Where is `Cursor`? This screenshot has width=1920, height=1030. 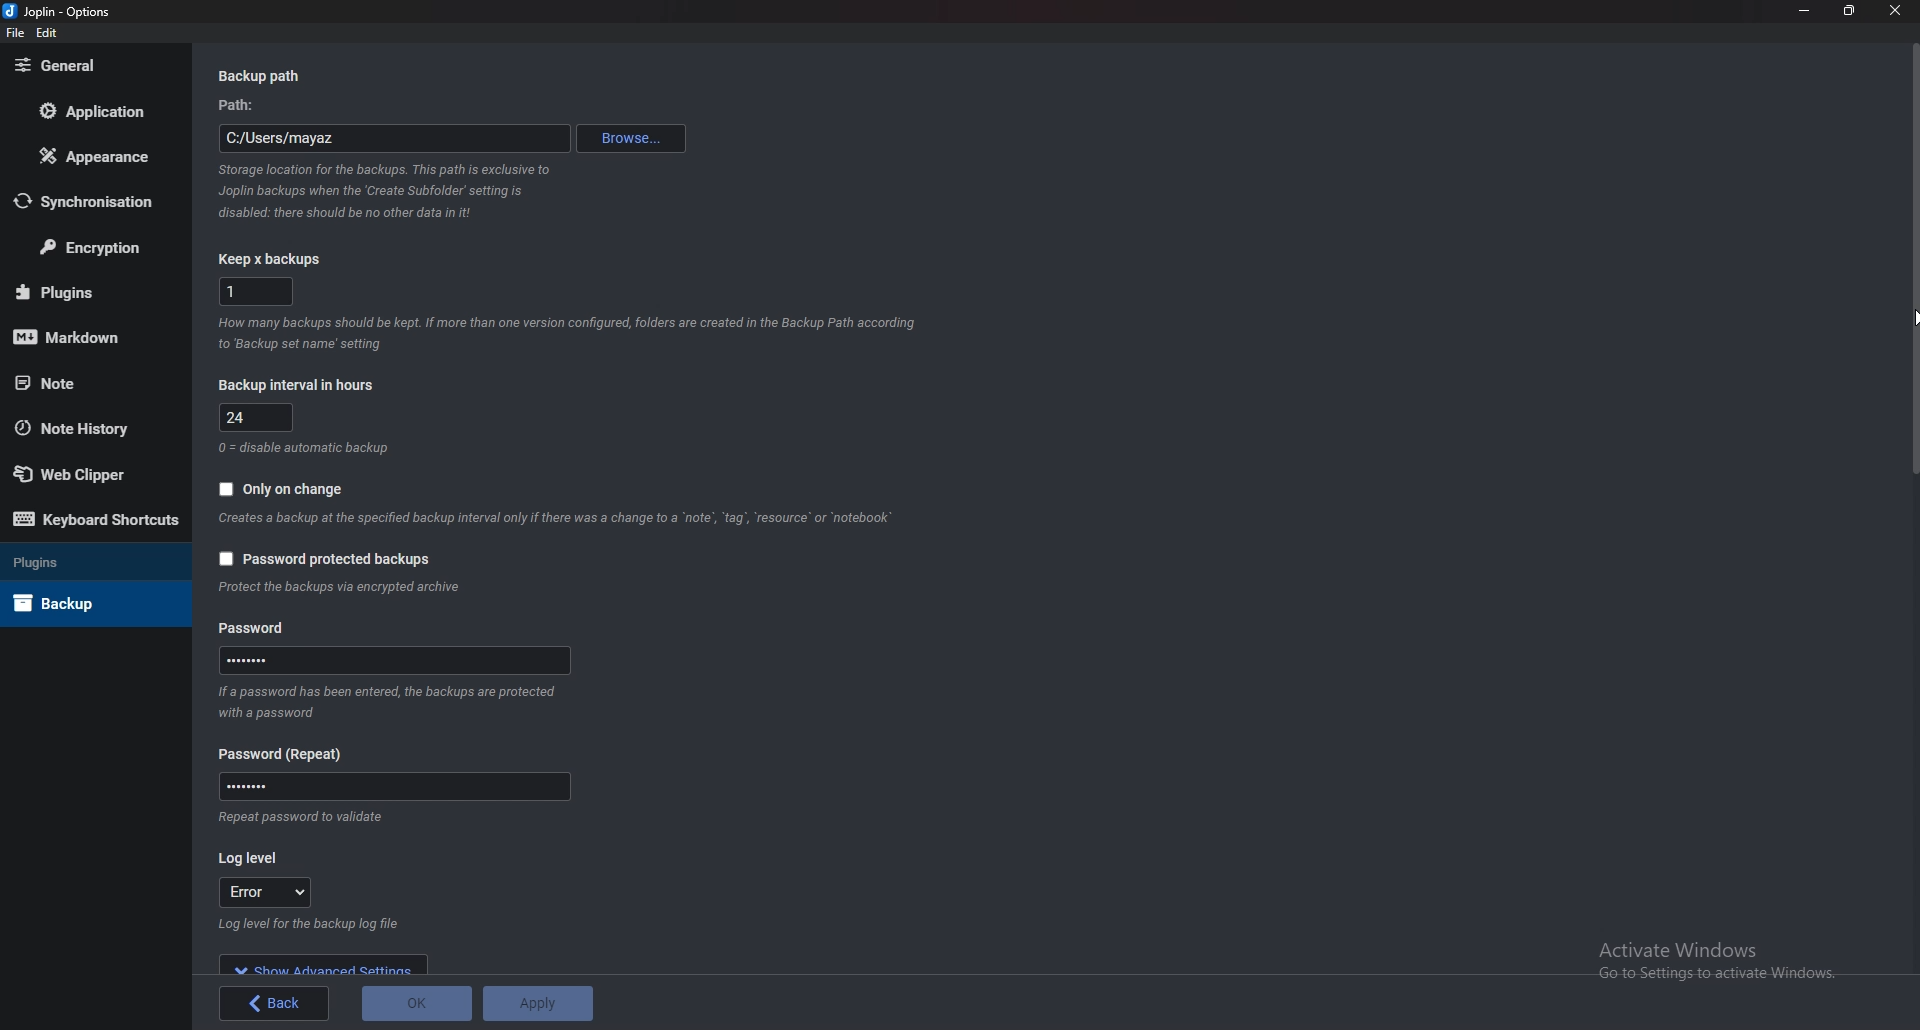
Cursor is located at coordinates (1914, 317).